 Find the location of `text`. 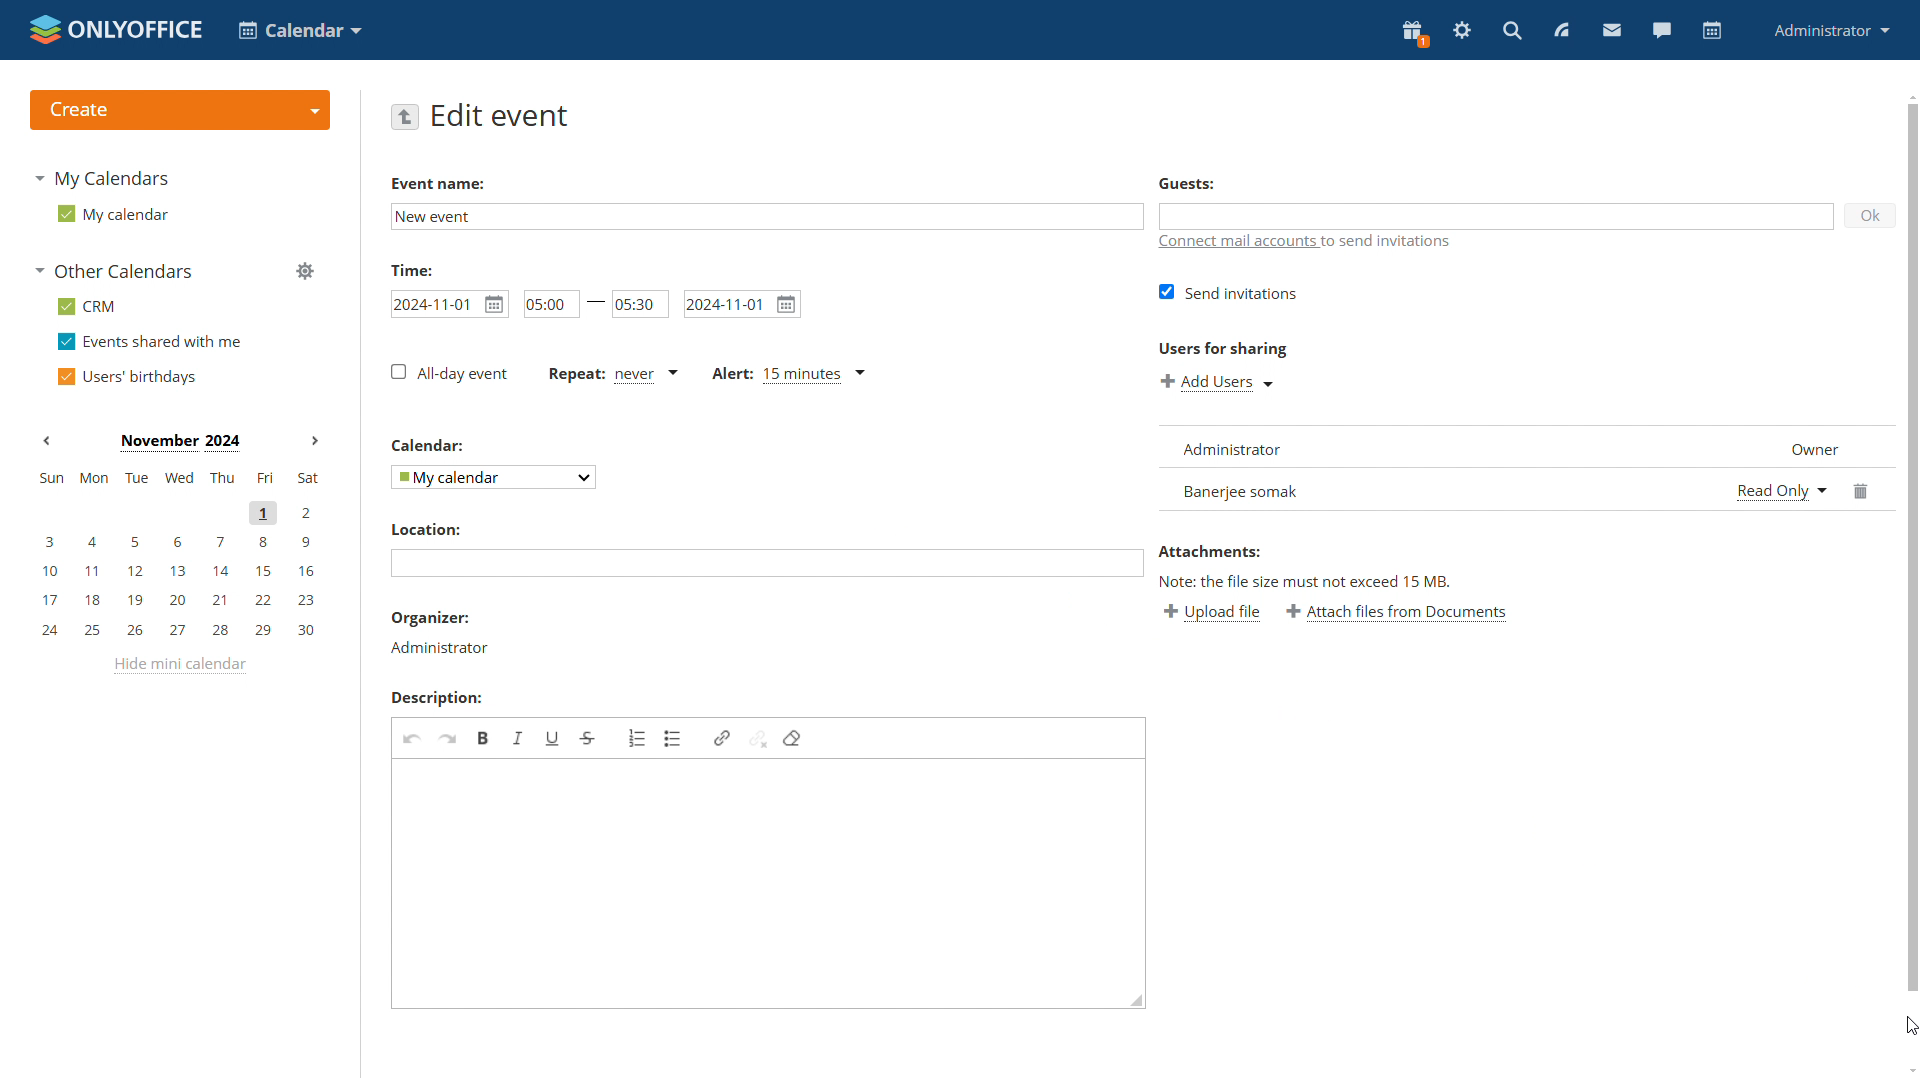

text is located at coordinates (1395, 241).